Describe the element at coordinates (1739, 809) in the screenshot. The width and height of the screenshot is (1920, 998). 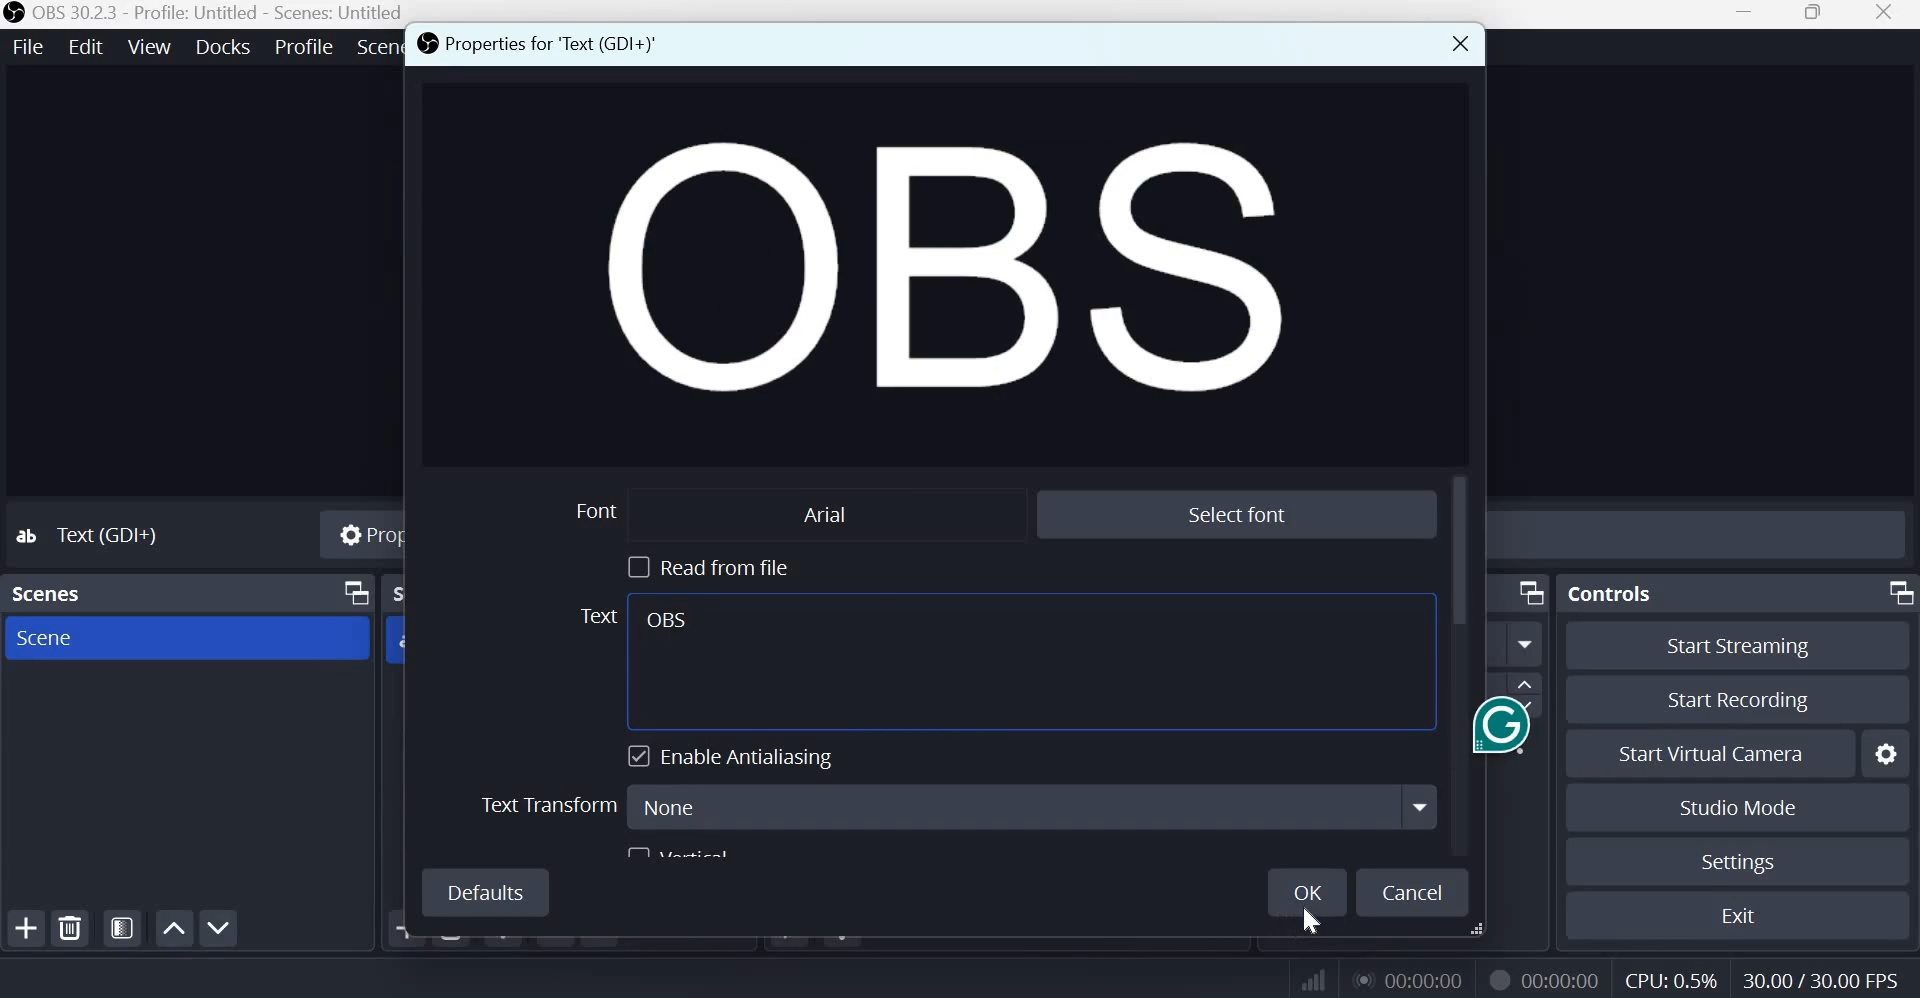
I see `Studio mode` at that location.